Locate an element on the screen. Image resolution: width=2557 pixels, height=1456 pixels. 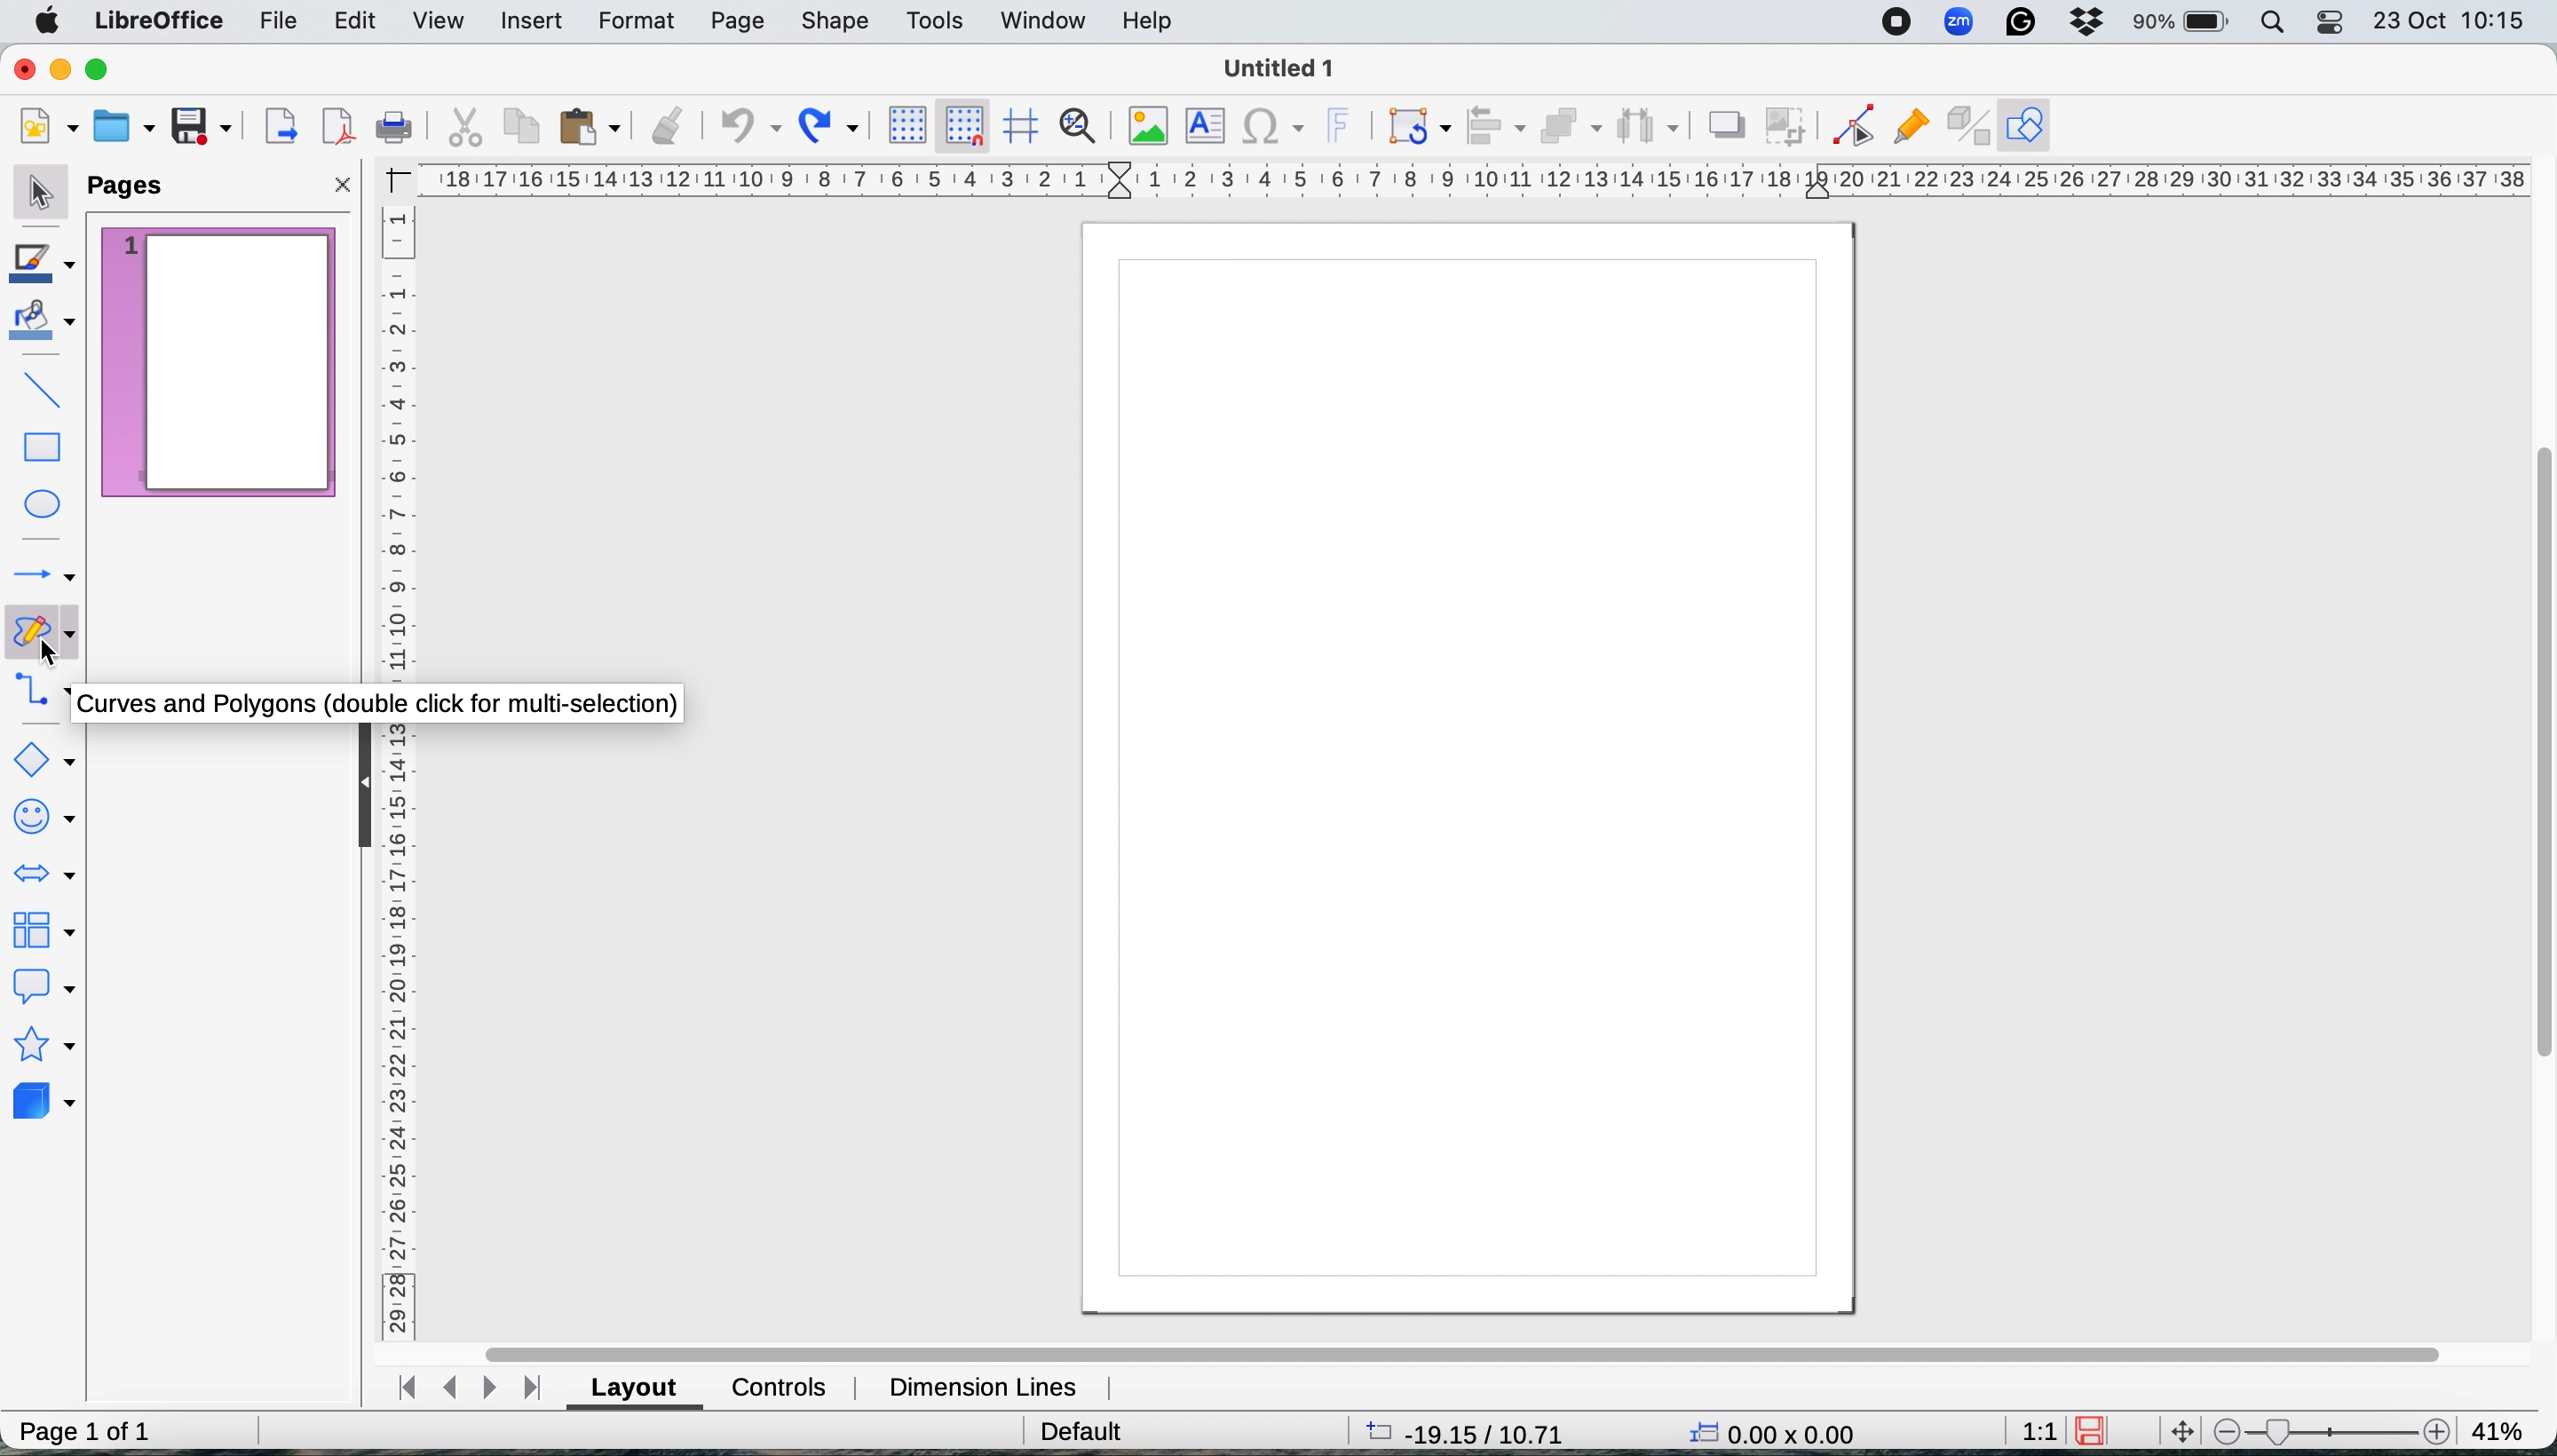
dimension lines is located at coordinates (991, 1384).